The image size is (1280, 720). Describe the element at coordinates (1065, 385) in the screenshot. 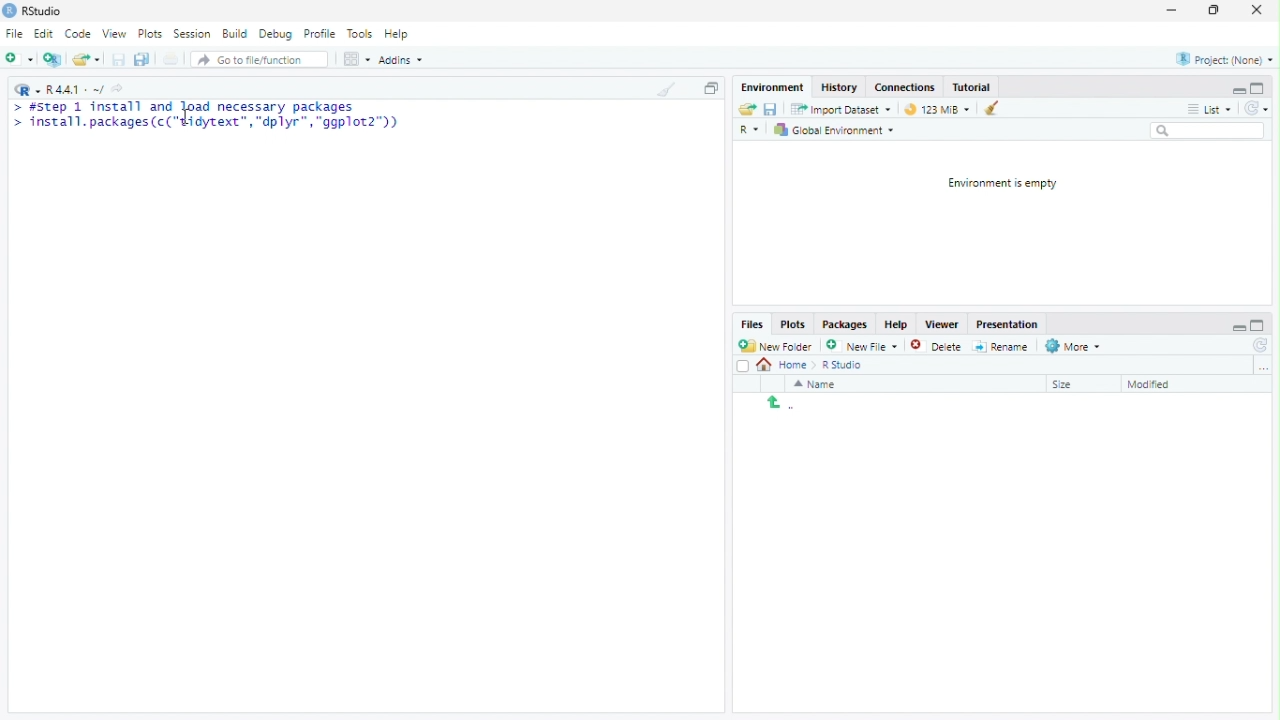

I see `Size` at that location.